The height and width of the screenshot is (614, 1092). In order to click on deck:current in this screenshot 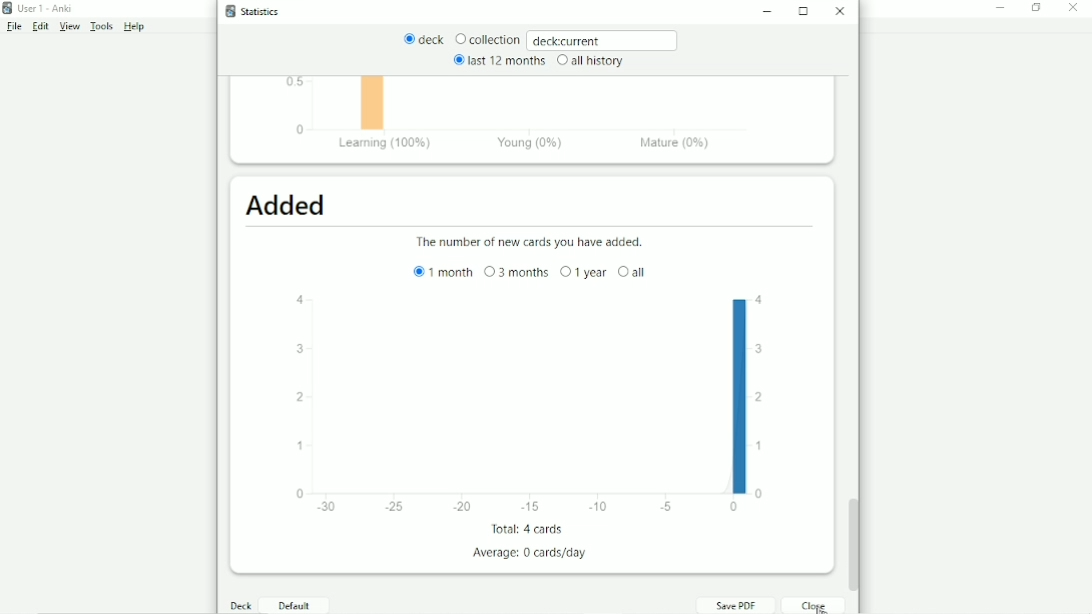, I will do `click(604, 39)`.